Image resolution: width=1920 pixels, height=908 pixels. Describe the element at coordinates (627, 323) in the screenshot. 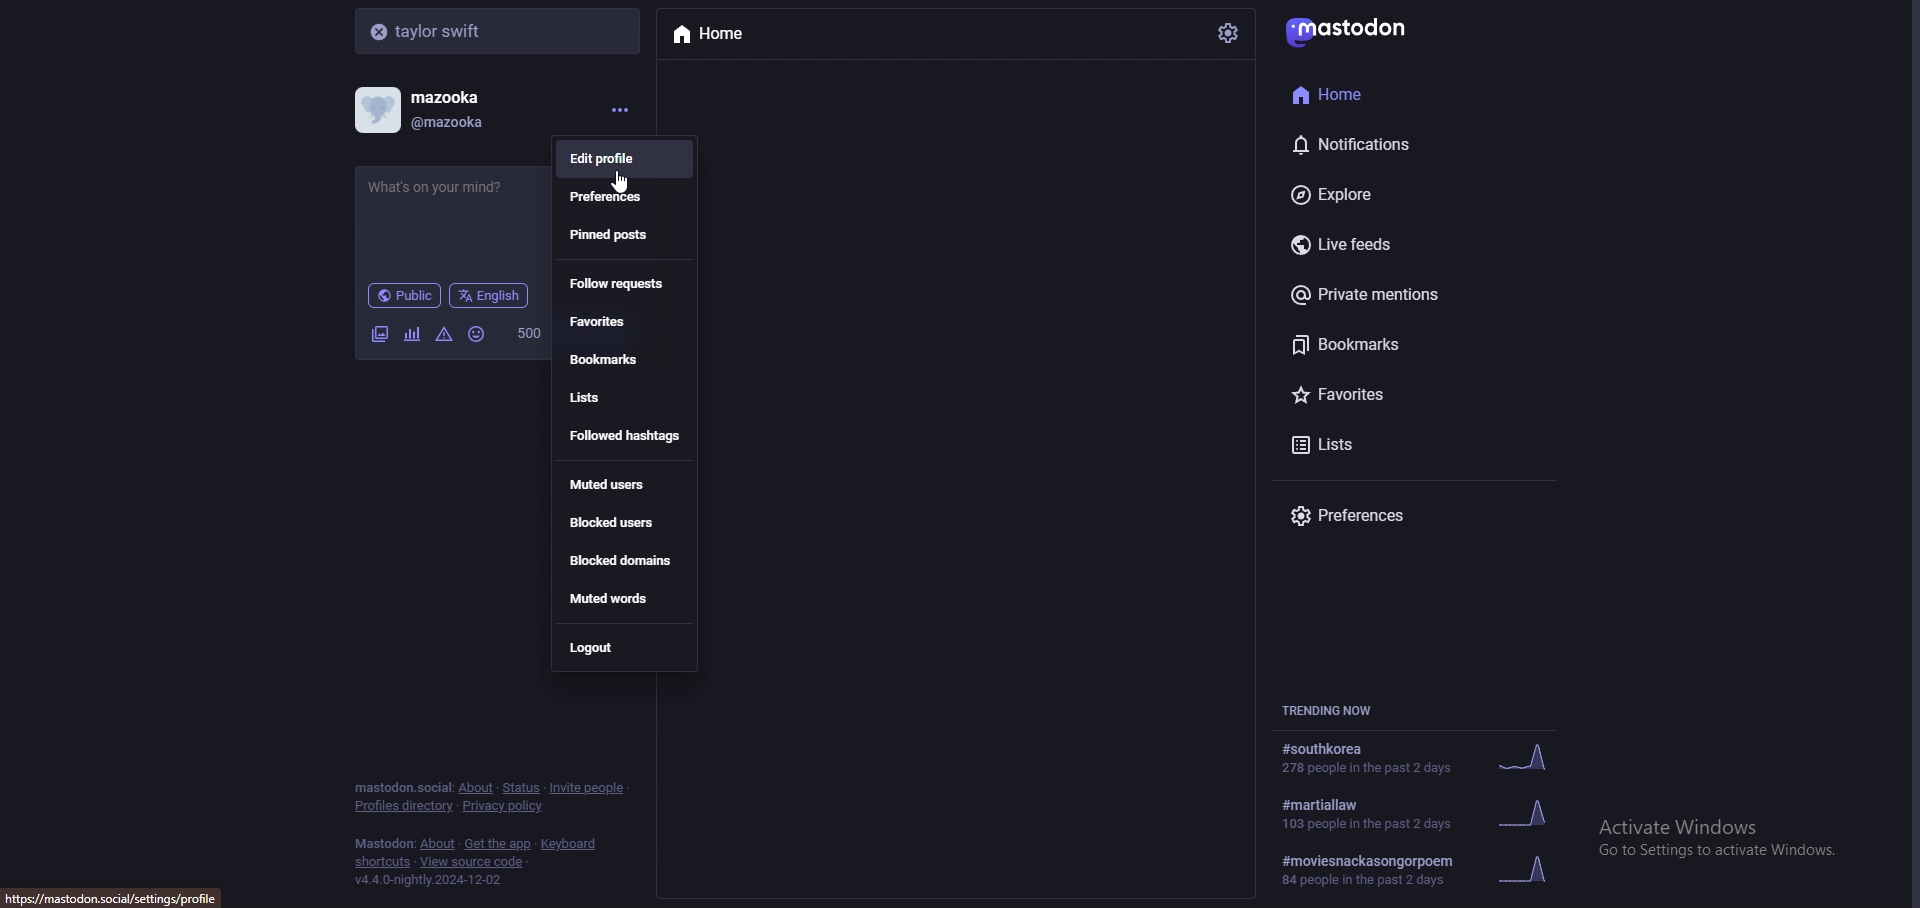

I see `favourites` at that location.